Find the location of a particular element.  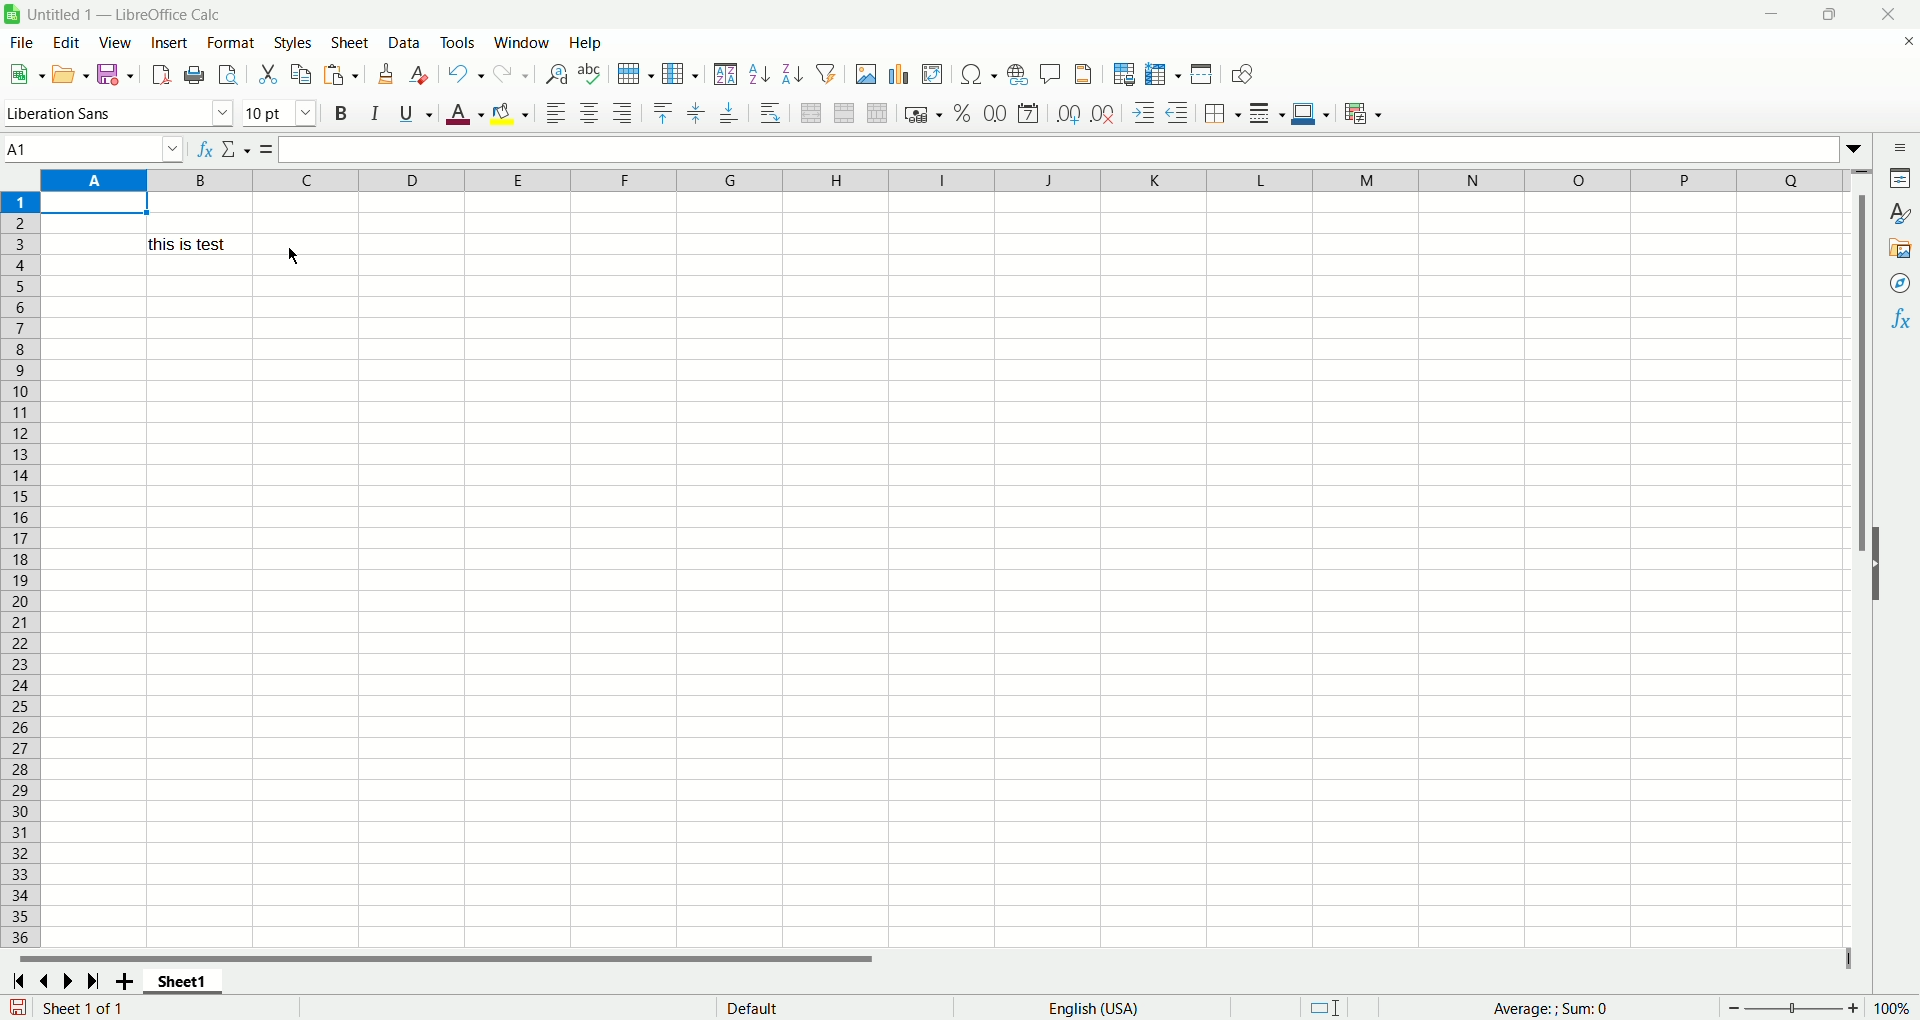

borders is located at coordinates (1224, 111).